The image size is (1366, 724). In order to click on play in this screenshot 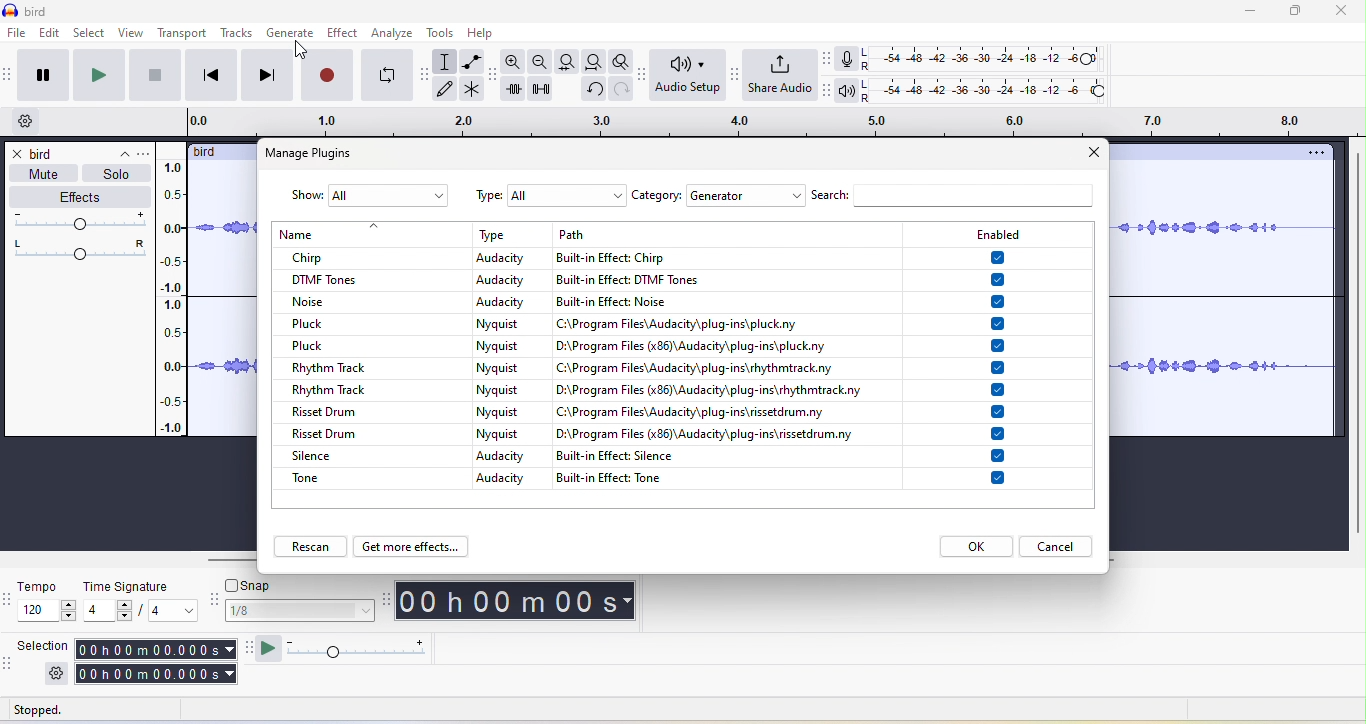, I will do `click(98, 76)`.